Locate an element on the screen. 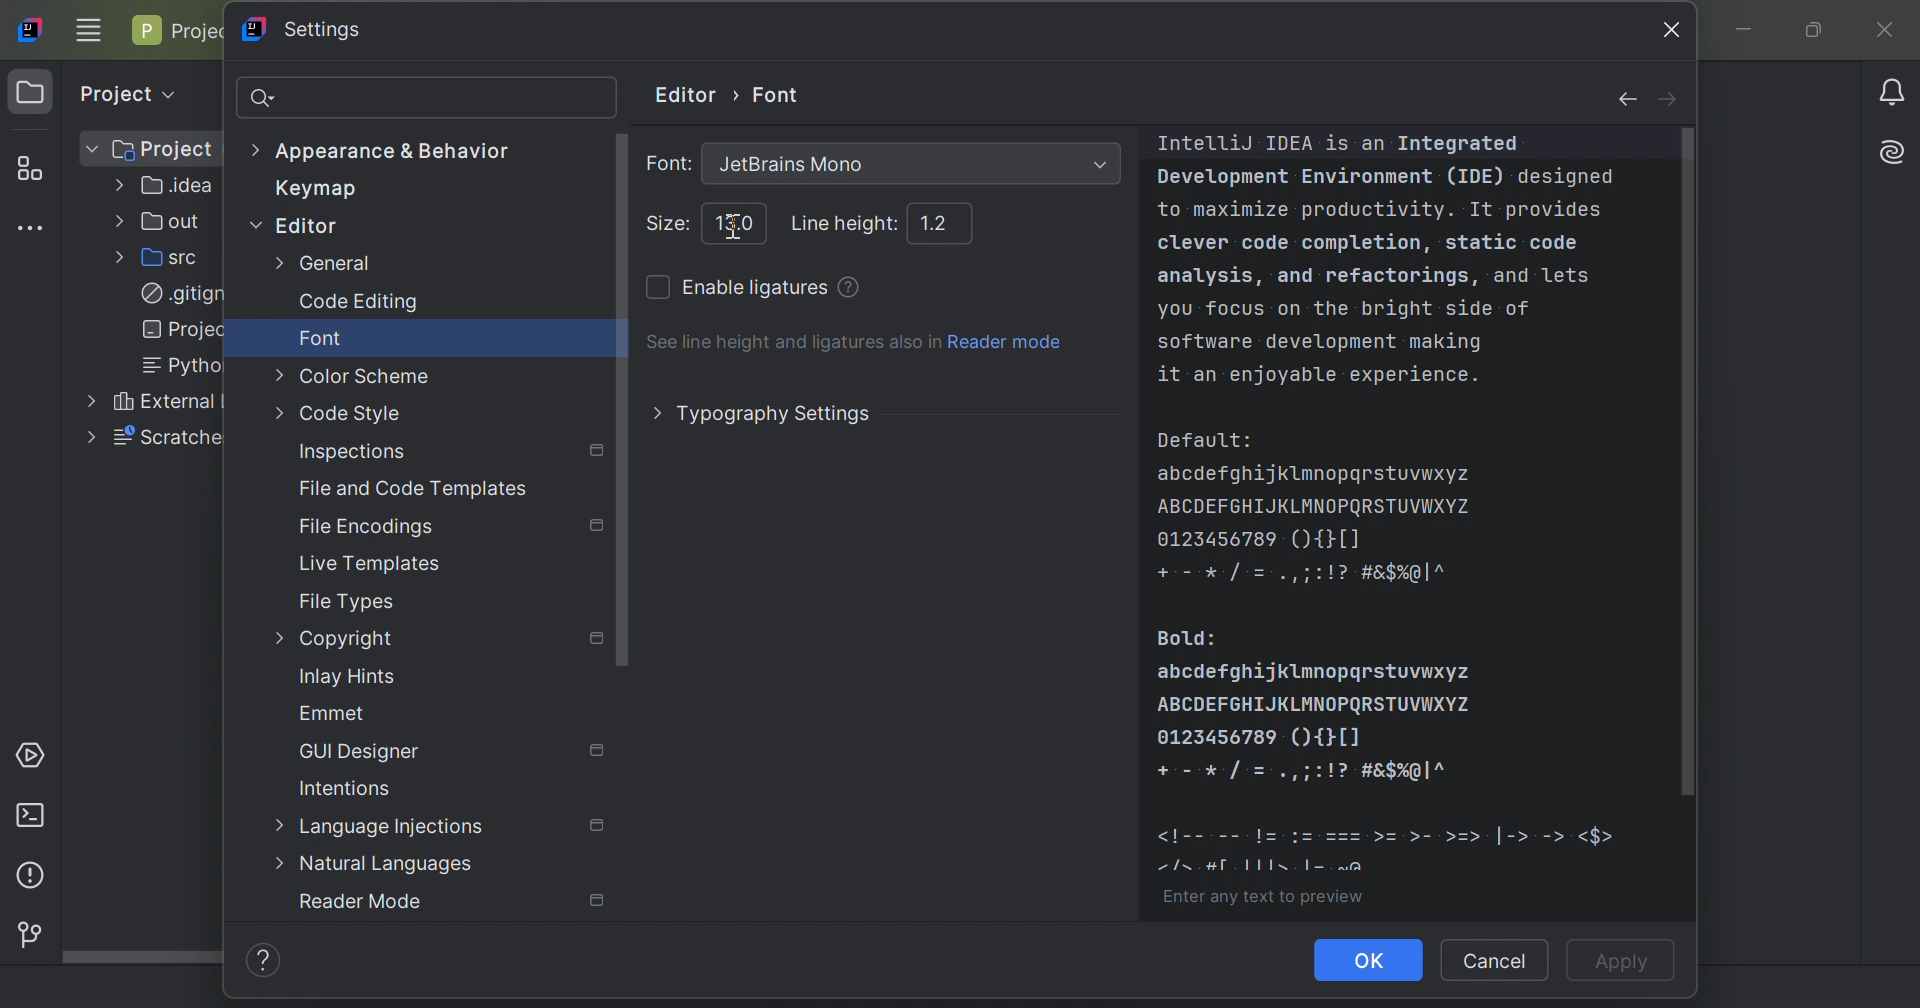 The image size is (1920, 1008). close icon is located at coordinates (1666, 28).